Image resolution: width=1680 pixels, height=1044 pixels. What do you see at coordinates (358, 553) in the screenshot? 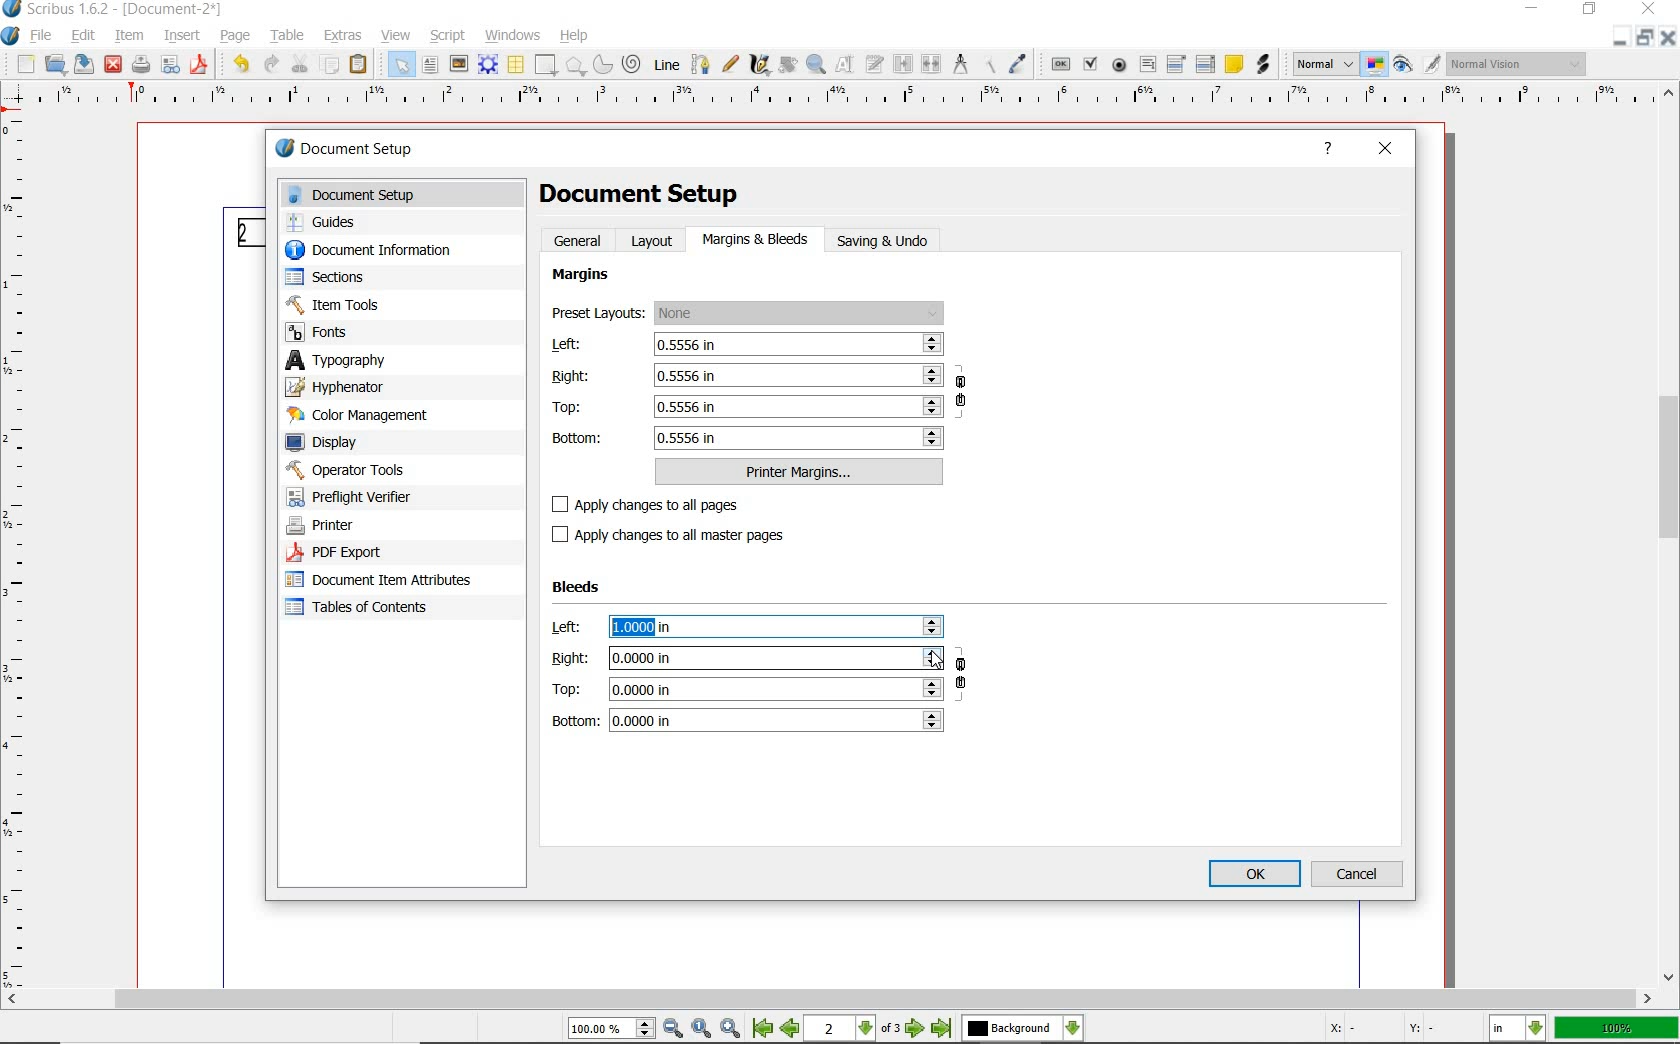
I see `pdf export` at bounding box center [358, 553].